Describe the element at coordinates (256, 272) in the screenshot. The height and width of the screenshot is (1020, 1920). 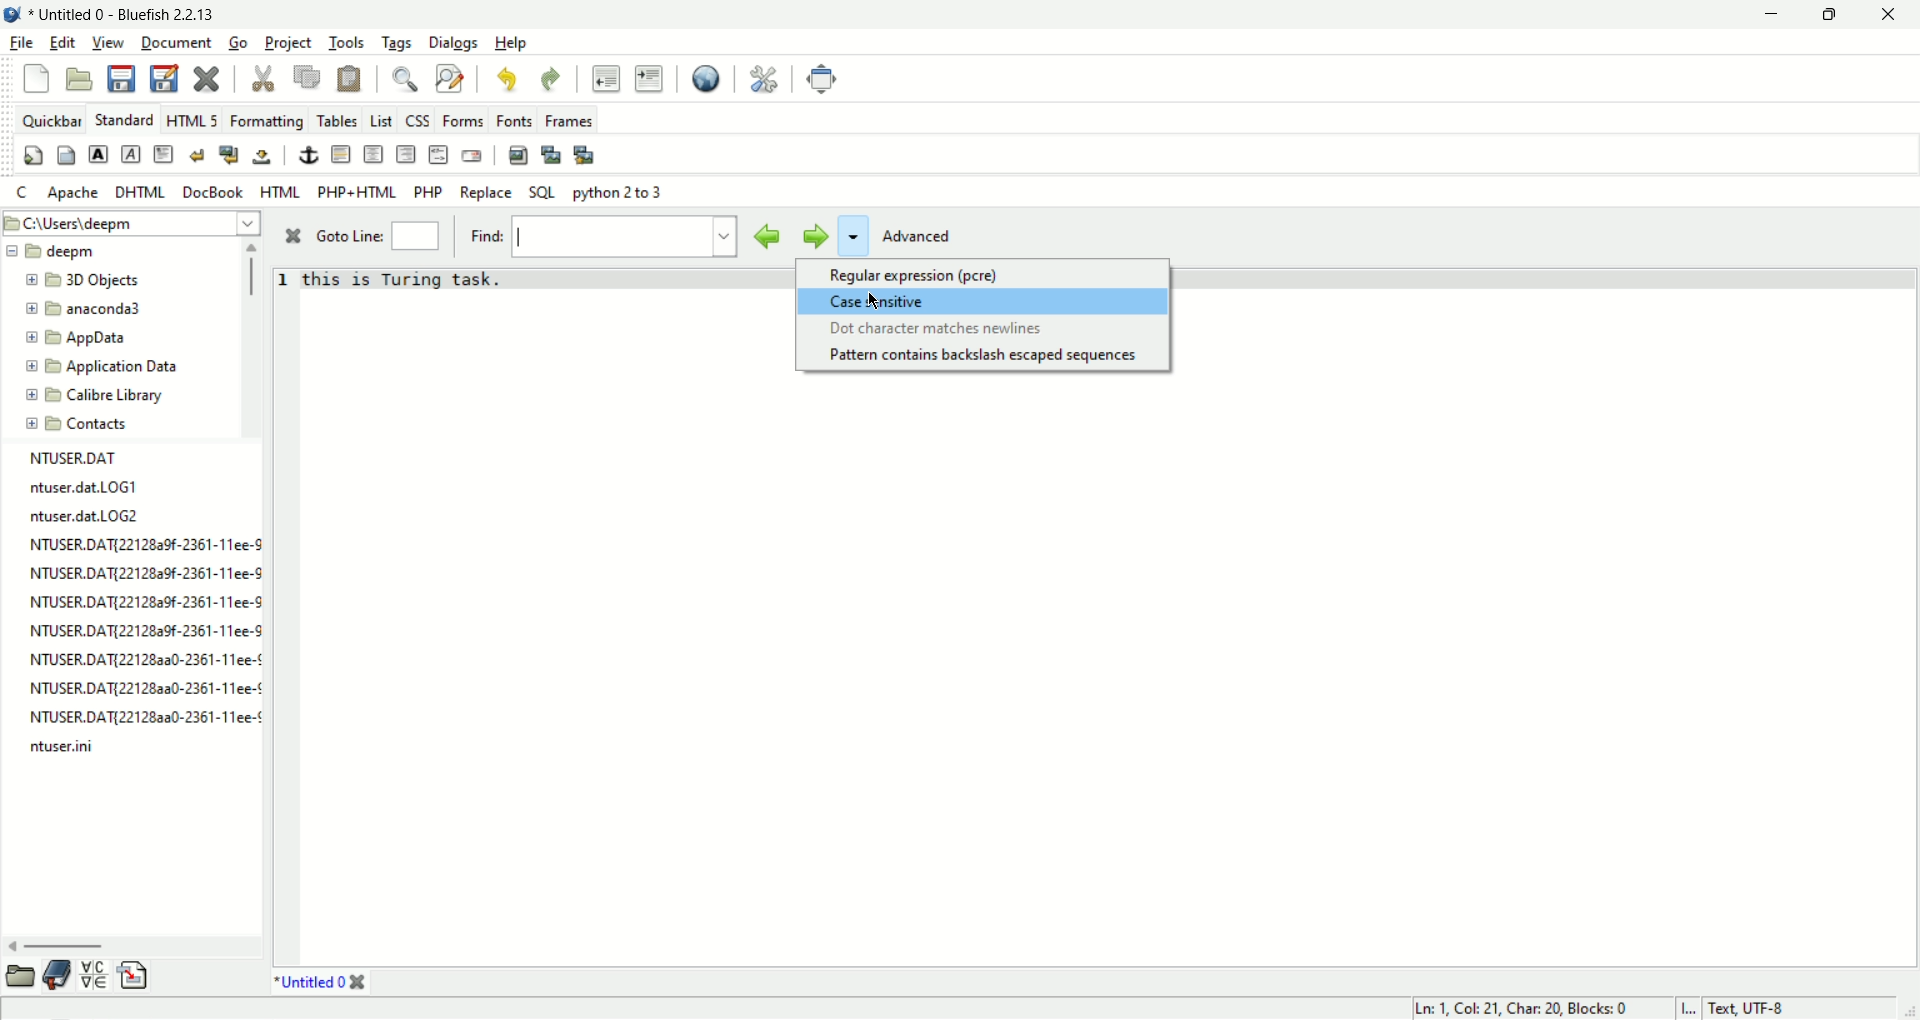
I see `vertical scroll bar` at that location.